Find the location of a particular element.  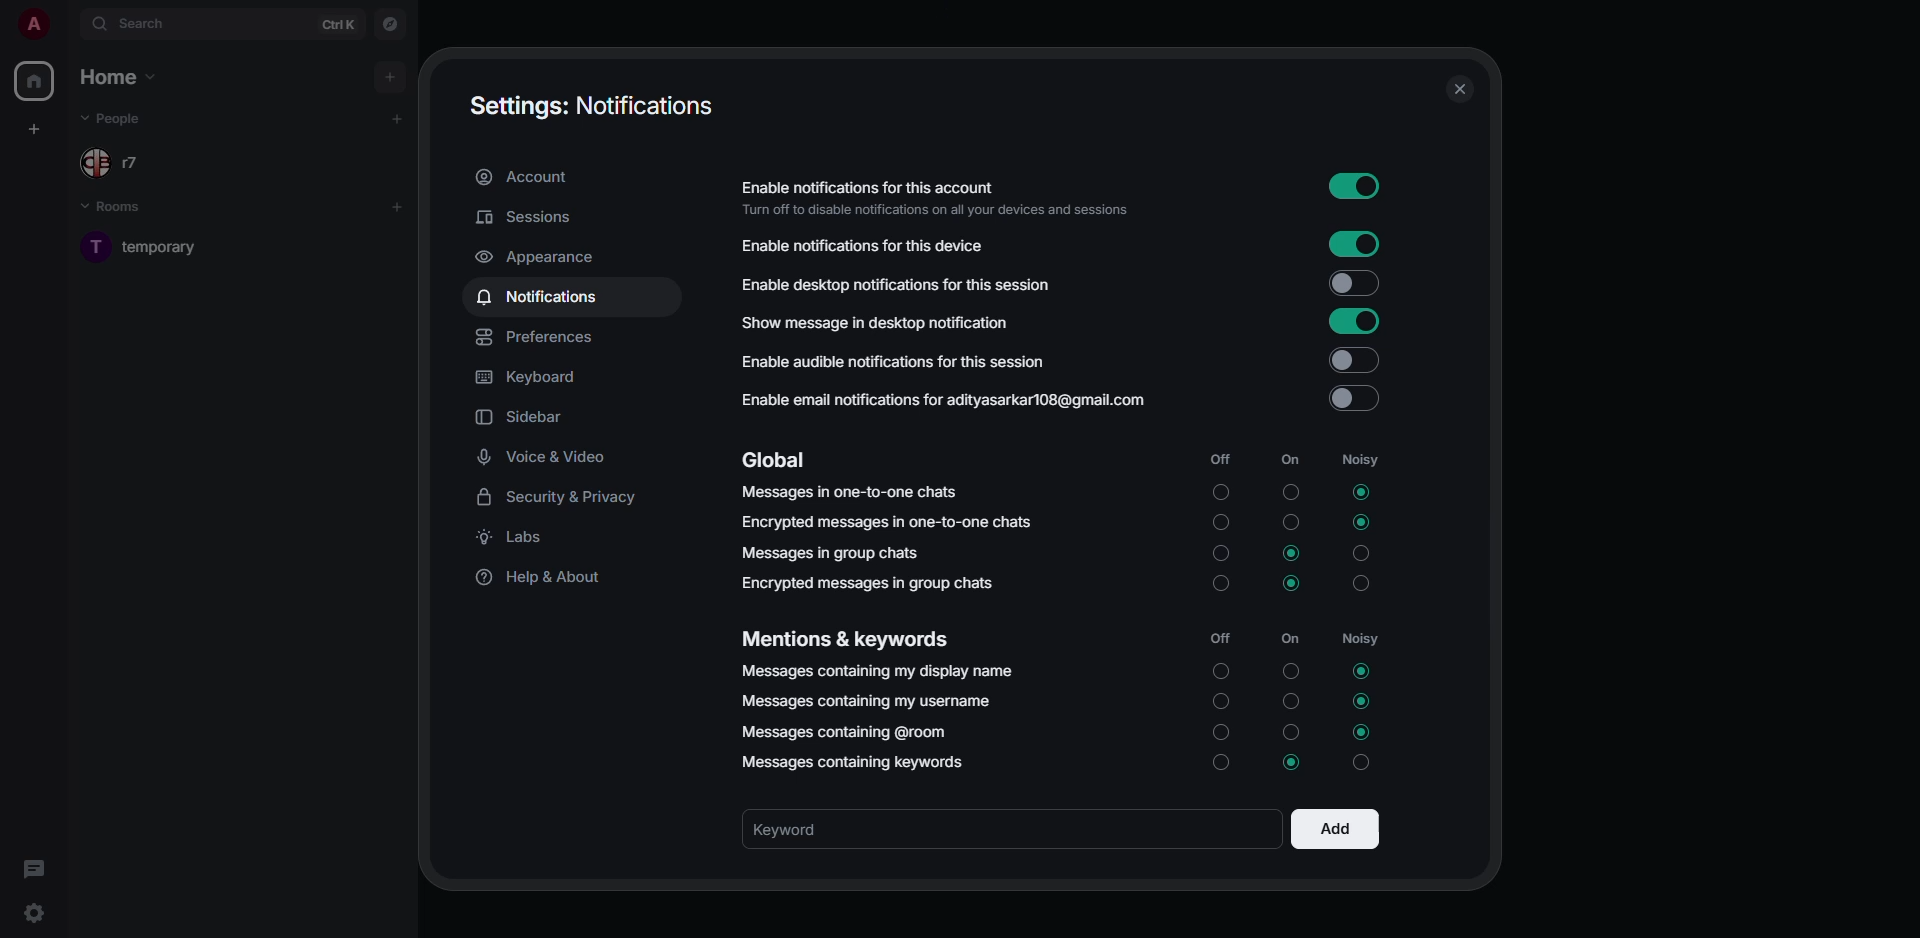

turn on is located at coordinates (1218, 766).